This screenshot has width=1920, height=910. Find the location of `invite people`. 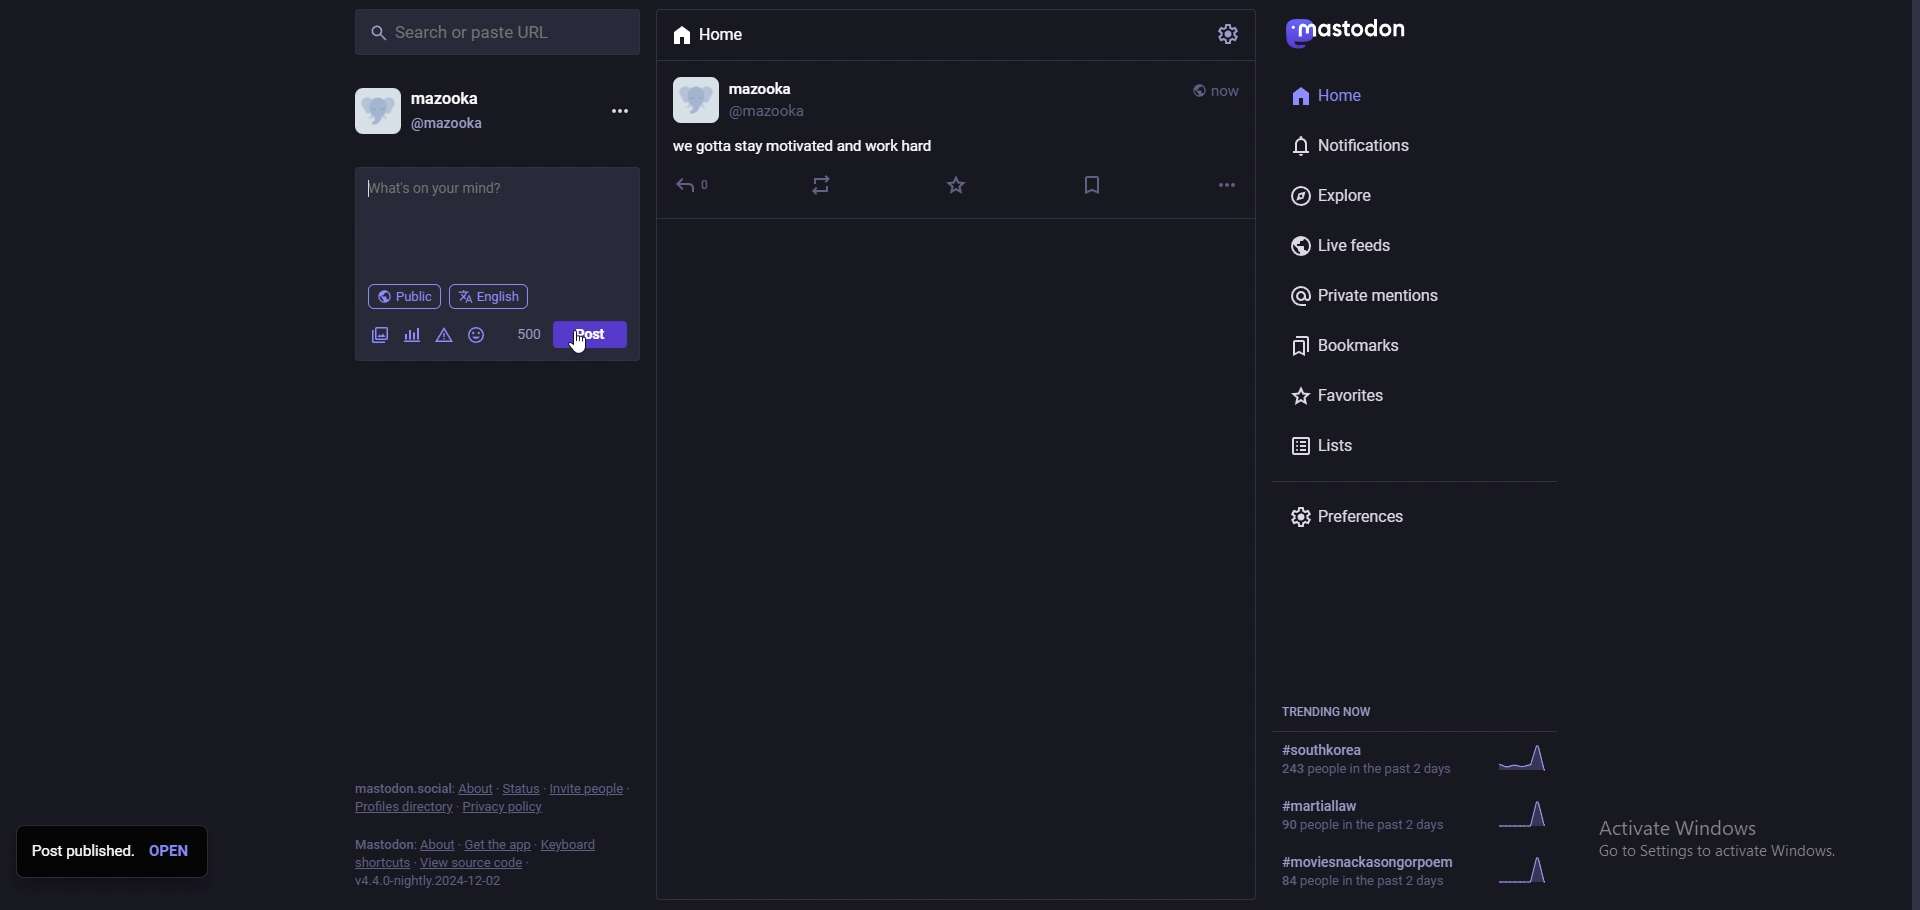

invite people is located at coordinates (588, 789).